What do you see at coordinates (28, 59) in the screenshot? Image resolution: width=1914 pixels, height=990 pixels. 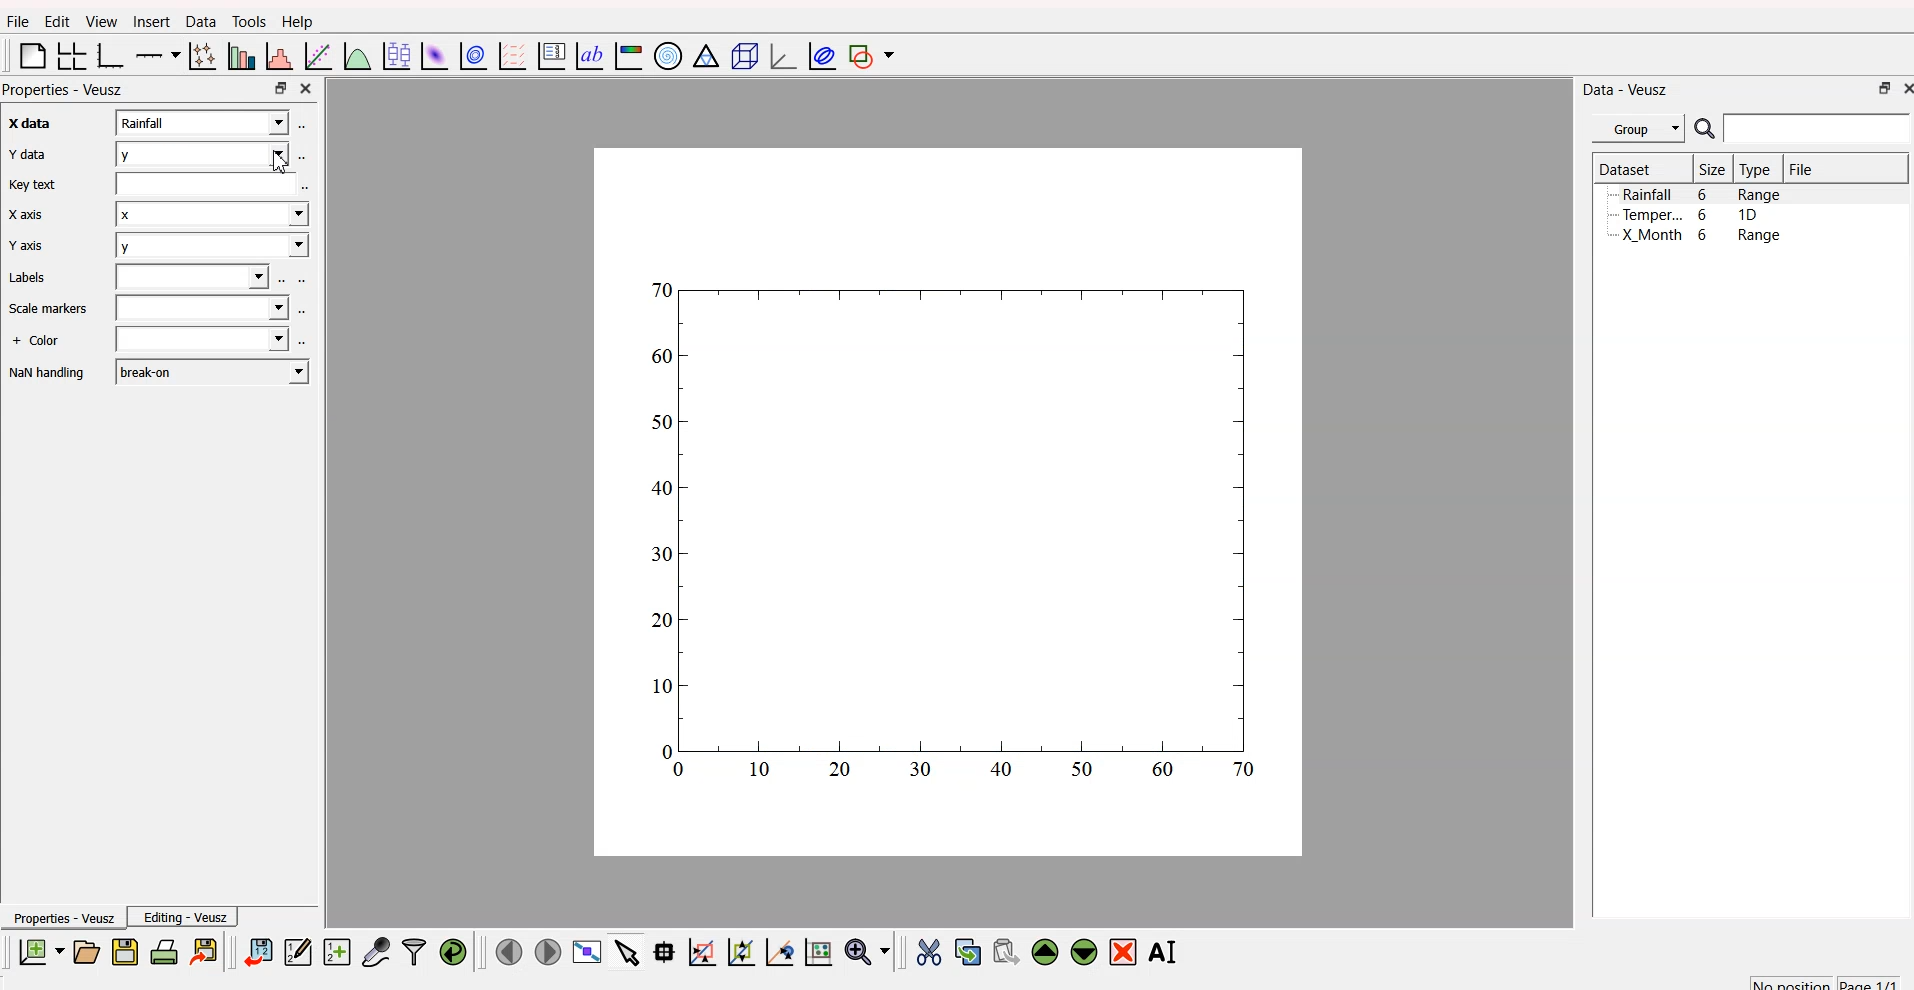 I see `blank page` at bounding box center [28, 59].